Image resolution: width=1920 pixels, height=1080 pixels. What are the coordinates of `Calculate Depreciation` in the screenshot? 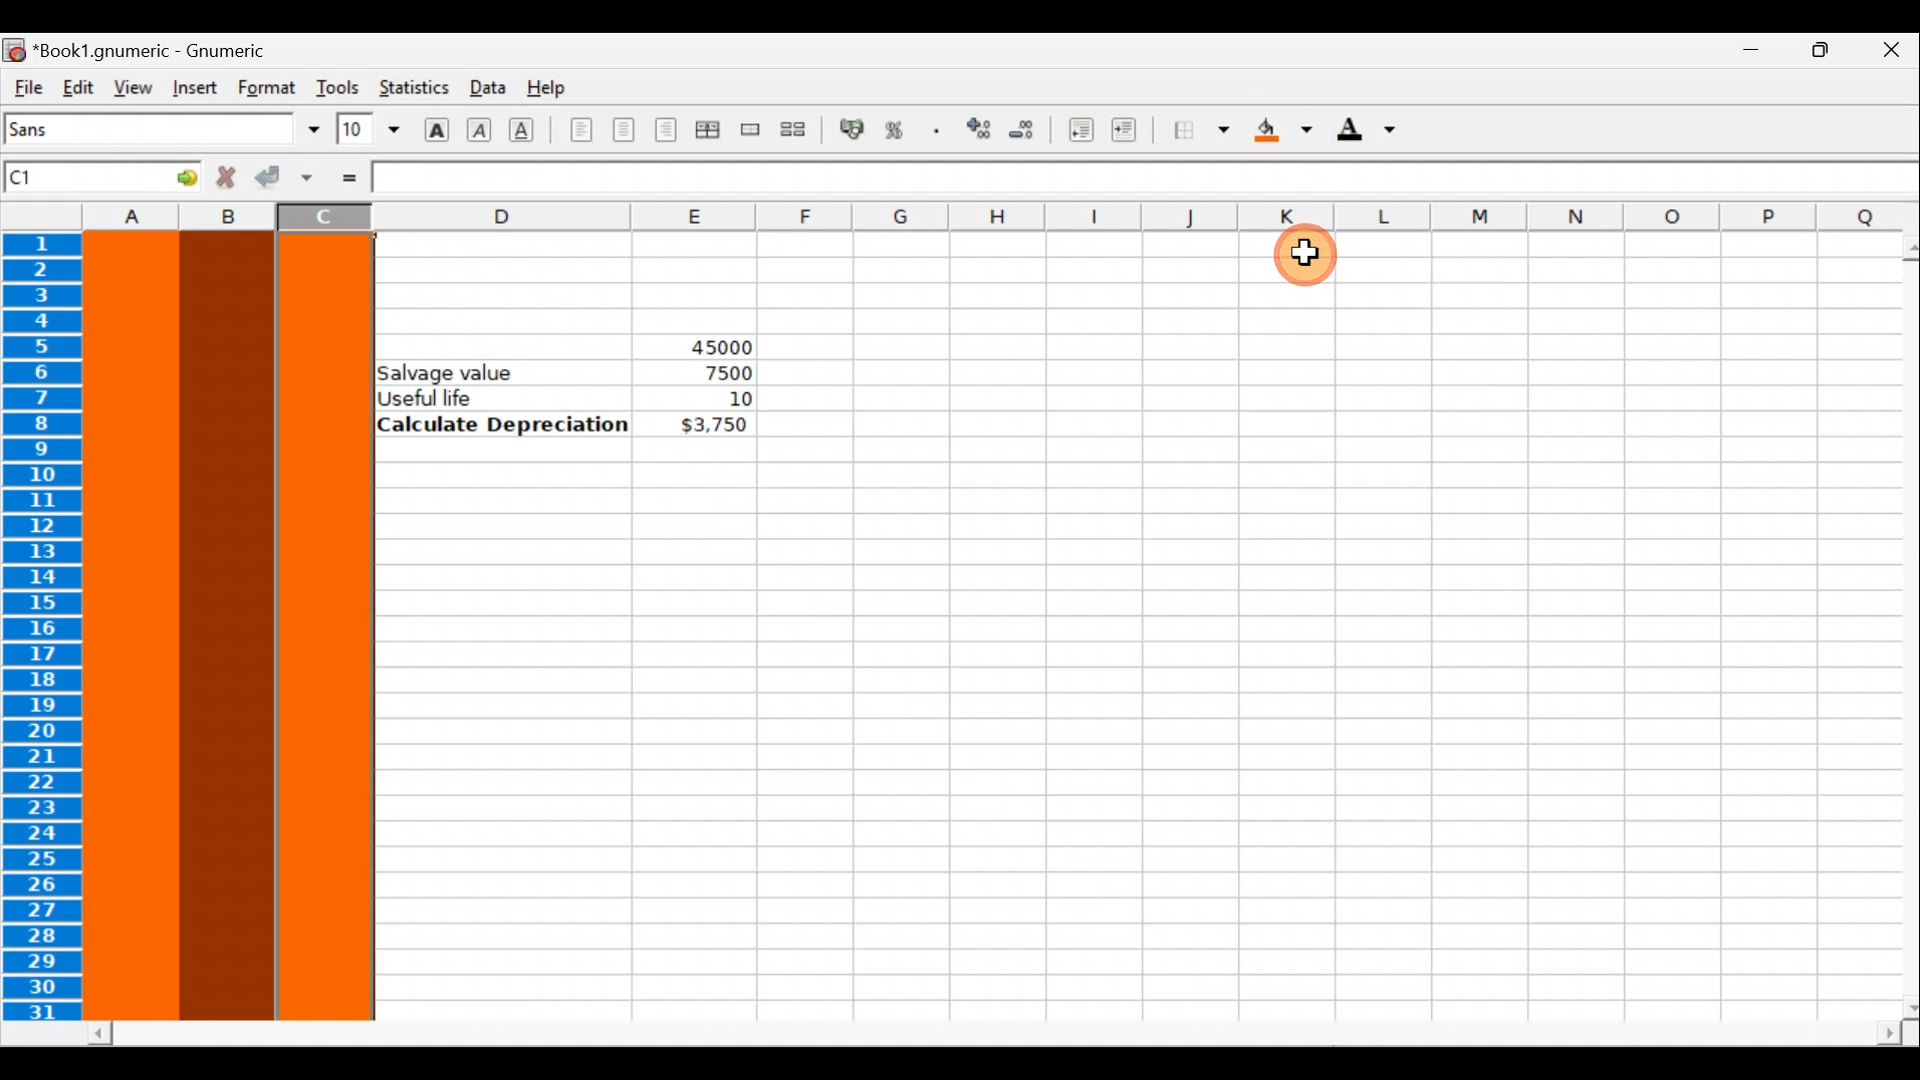 It's located at (503, 423).